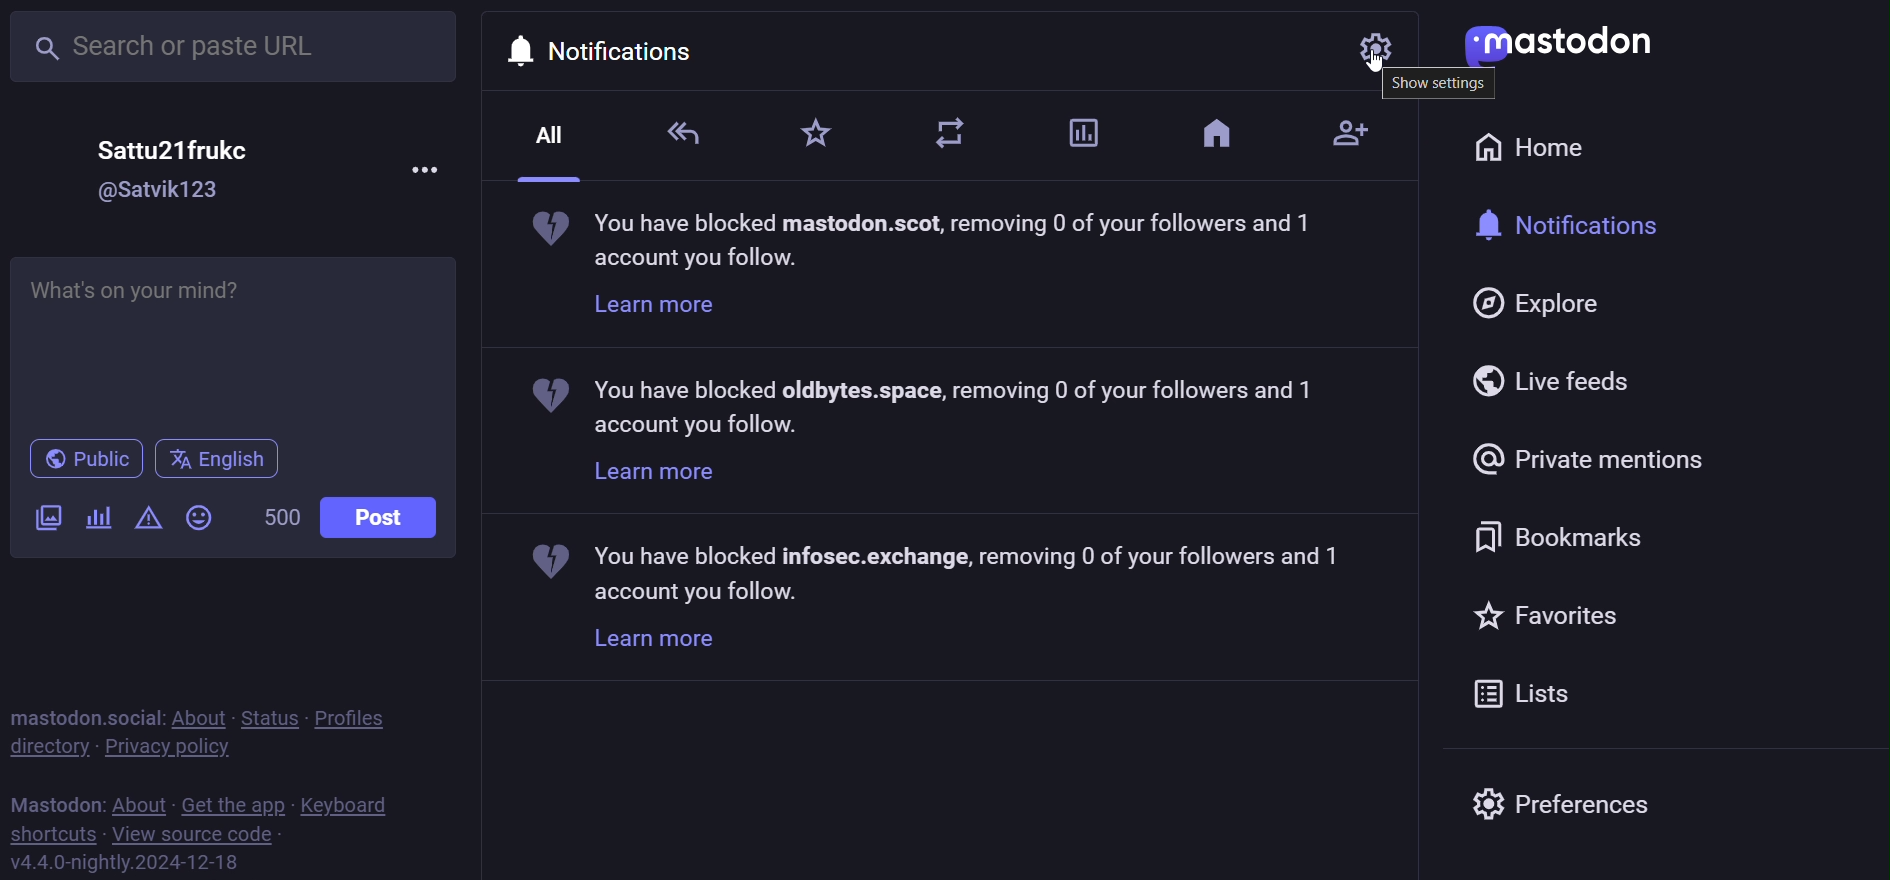 The image size is (1890, 880). Describe the element at coordinates (216, 458) in the screenshot. I see `english` at that location.